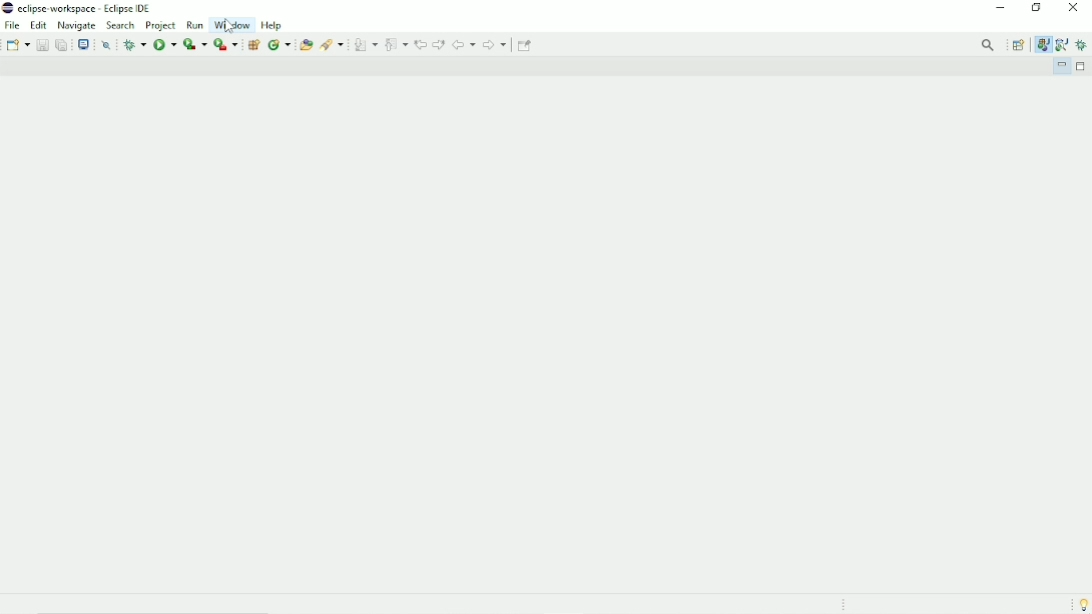 This screenshot has height=614, width=1092. I want to click on Tip , so click(1082, 603).